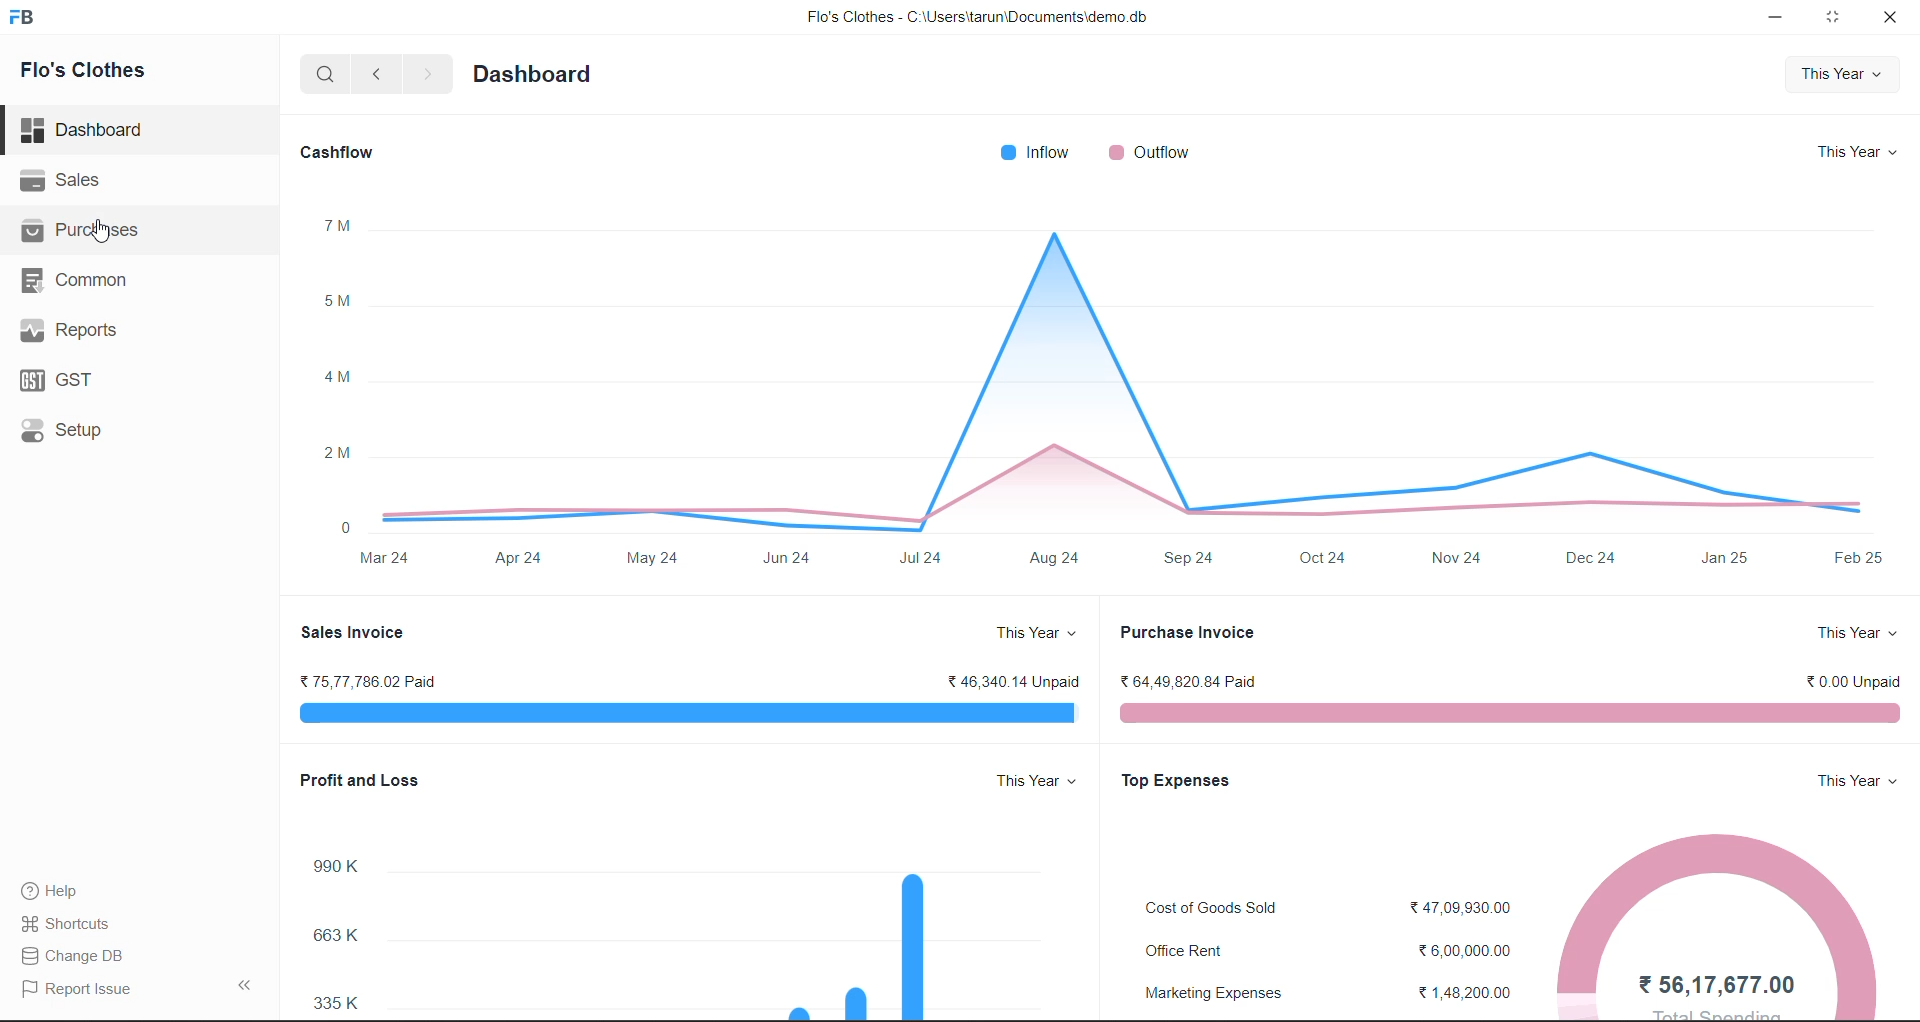  Describe the element at coordinates (343, 301) in the screenshot. I see `5M` at that location.